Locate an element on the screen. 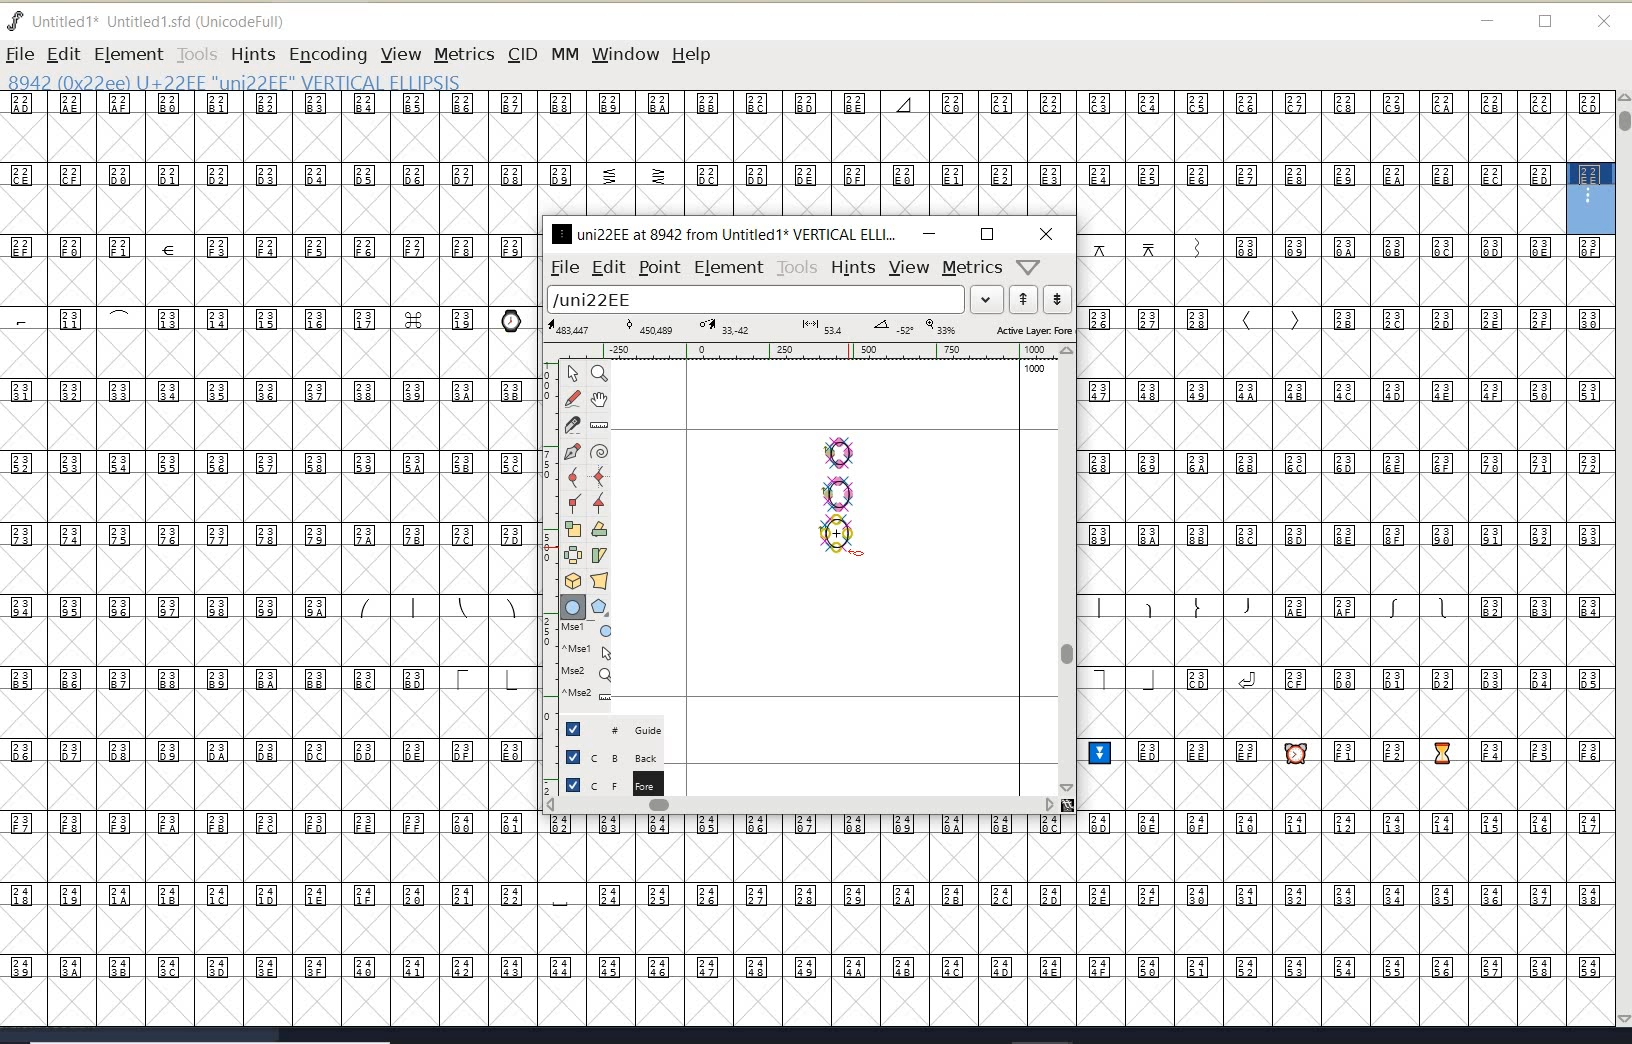  8942 (0x22ee) U+22EE "uni22EE" VERTICAL EllIPSIS is located at coordinates (300, 81).